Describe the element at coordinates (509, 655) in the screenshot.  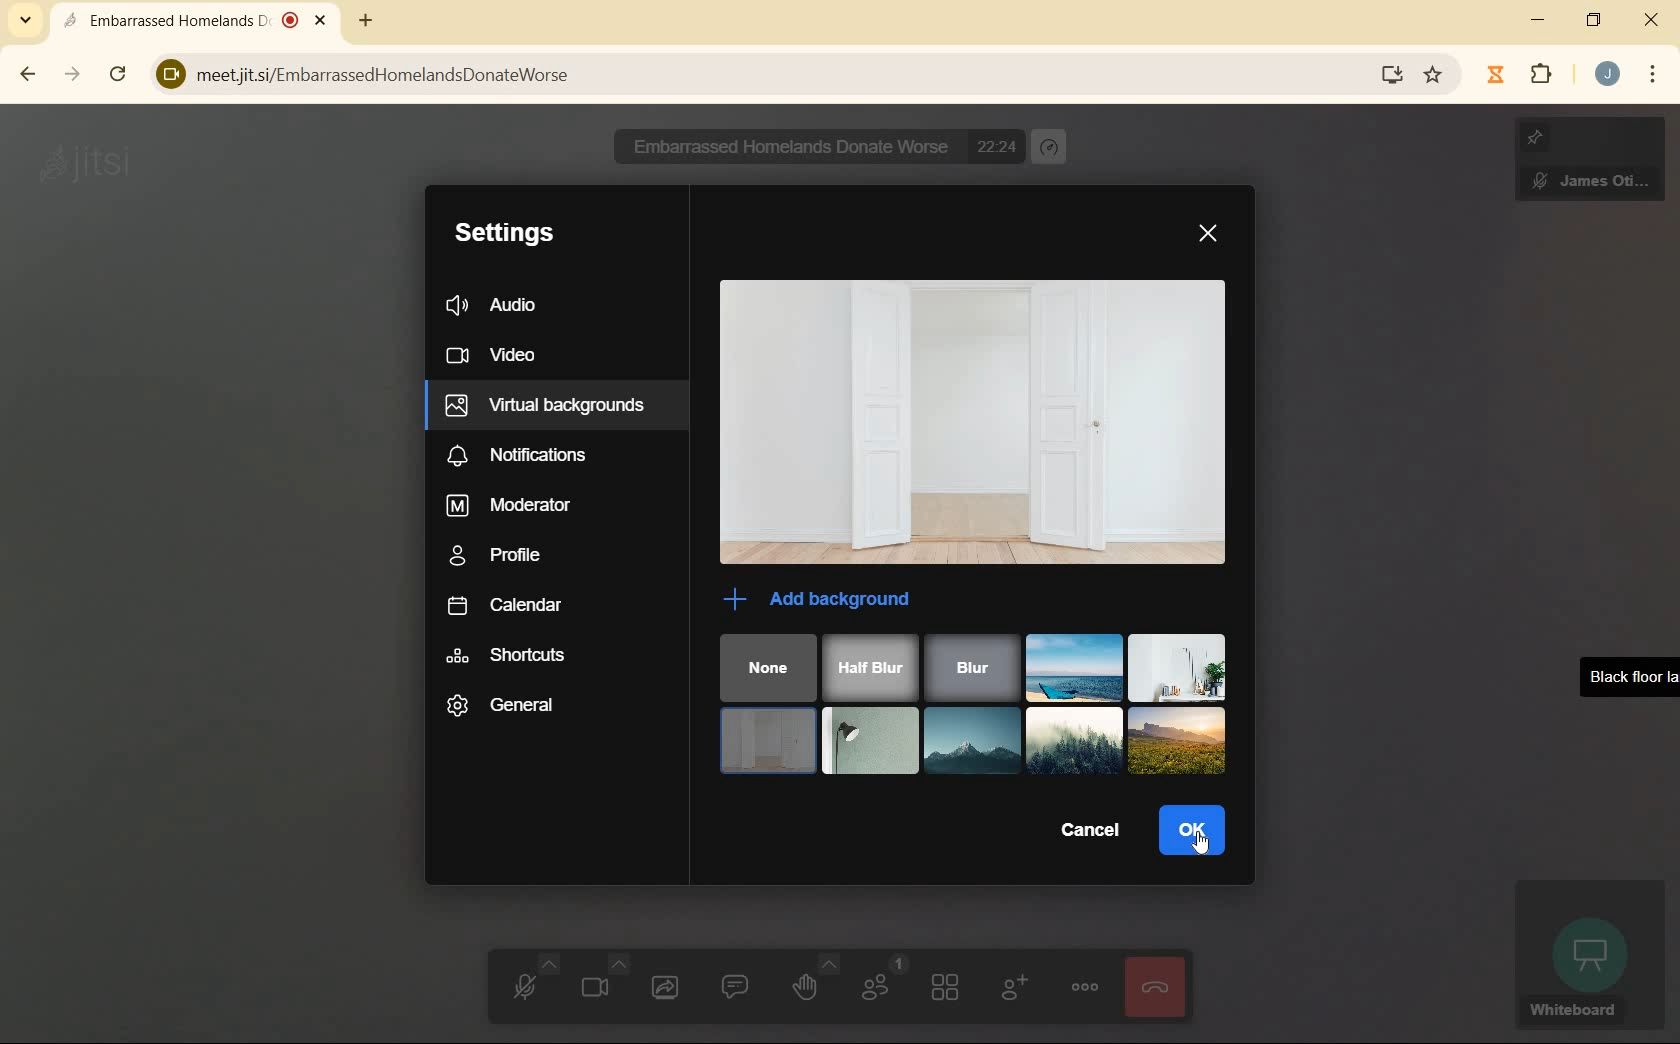
I see `shortcuts` at that location.